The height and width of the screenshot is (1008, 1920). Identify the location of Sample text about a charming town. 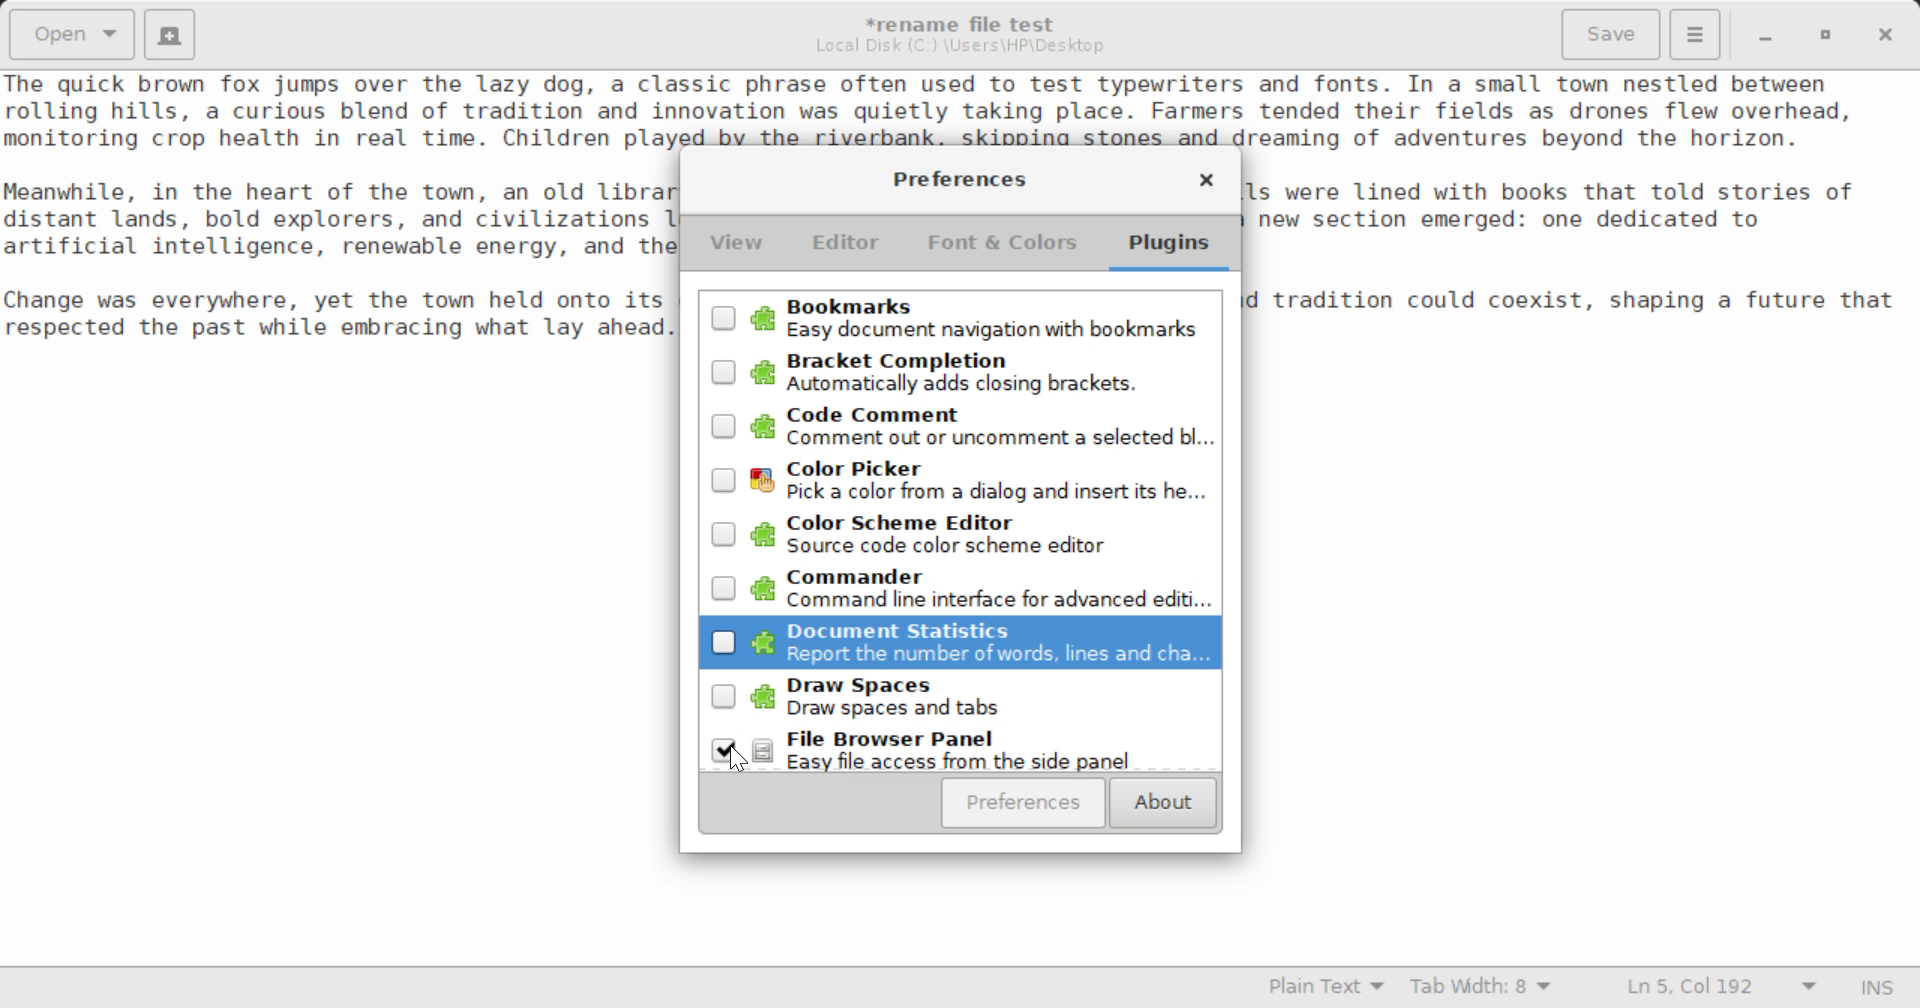
(960, 109).